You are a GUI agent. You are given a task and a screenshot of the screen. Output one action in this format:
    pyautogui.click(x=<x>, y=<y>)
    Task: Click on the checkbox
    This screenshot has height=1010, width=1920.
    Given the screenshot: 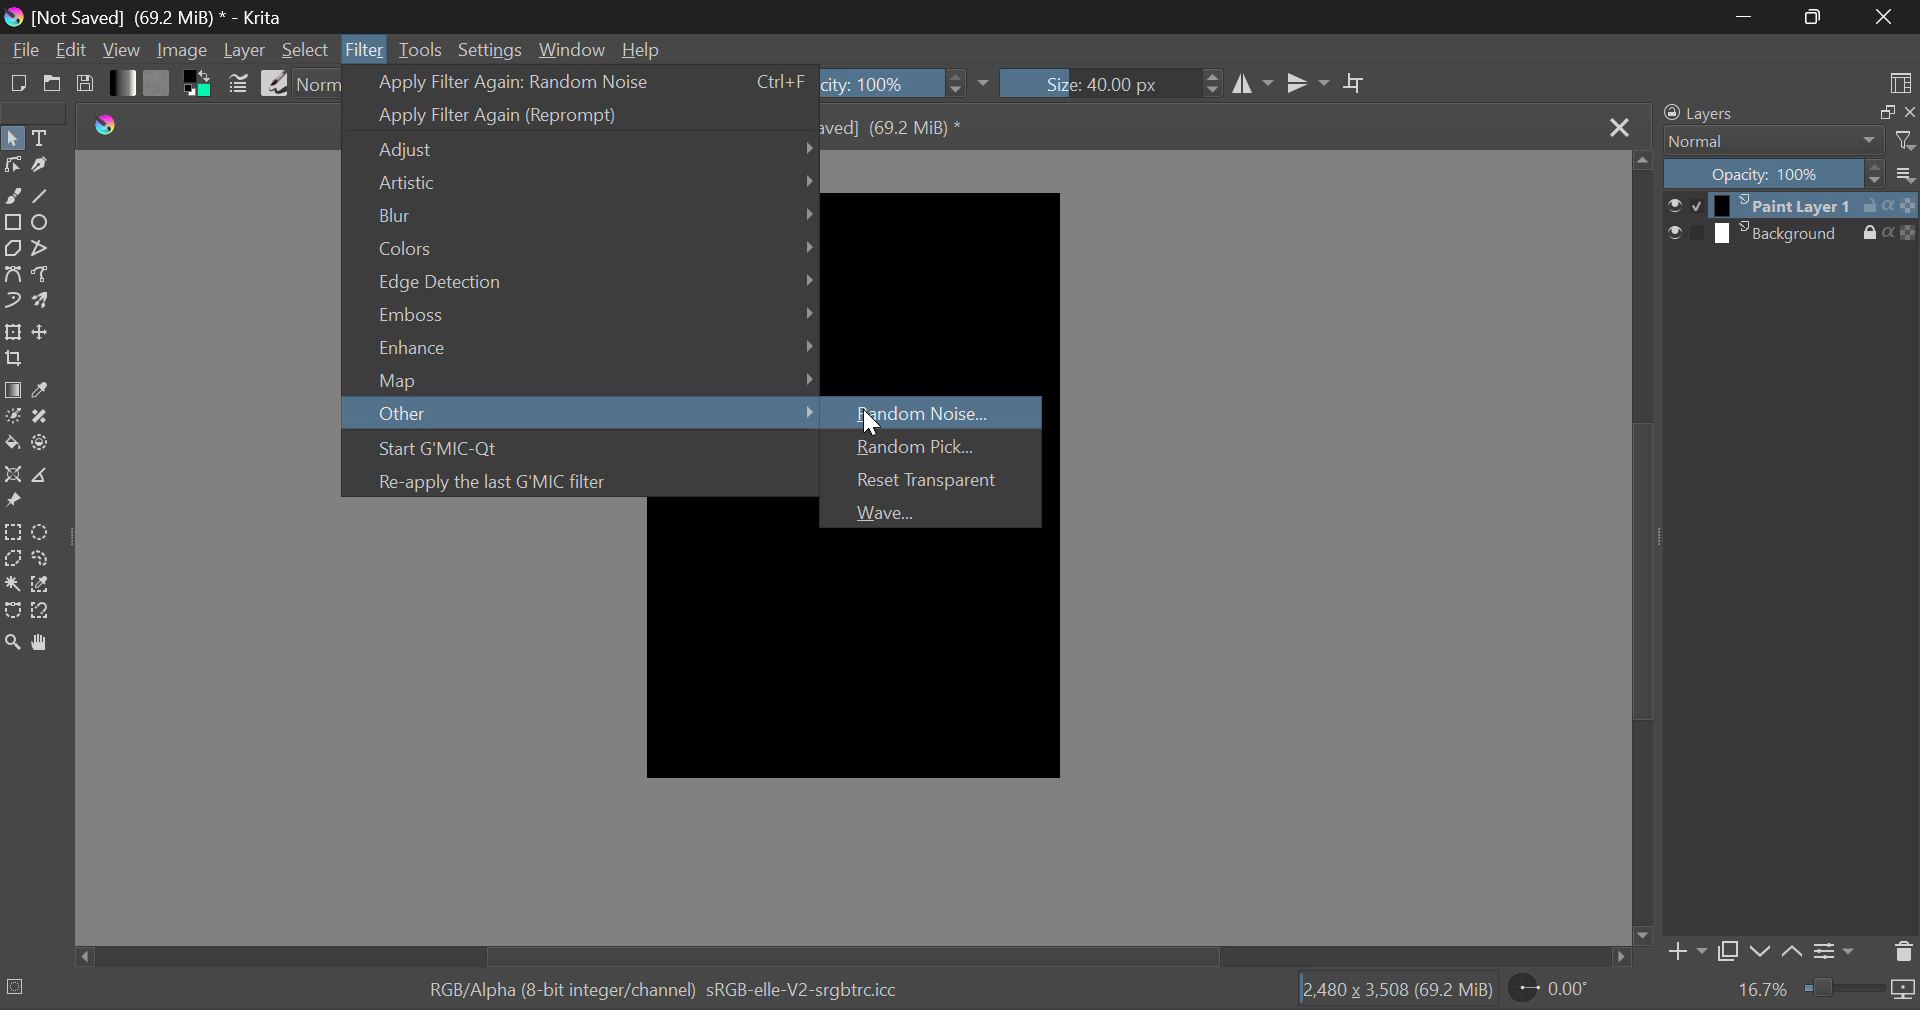 What is the action you would take?
    pyautogui.click(x=1693, y=206)
    